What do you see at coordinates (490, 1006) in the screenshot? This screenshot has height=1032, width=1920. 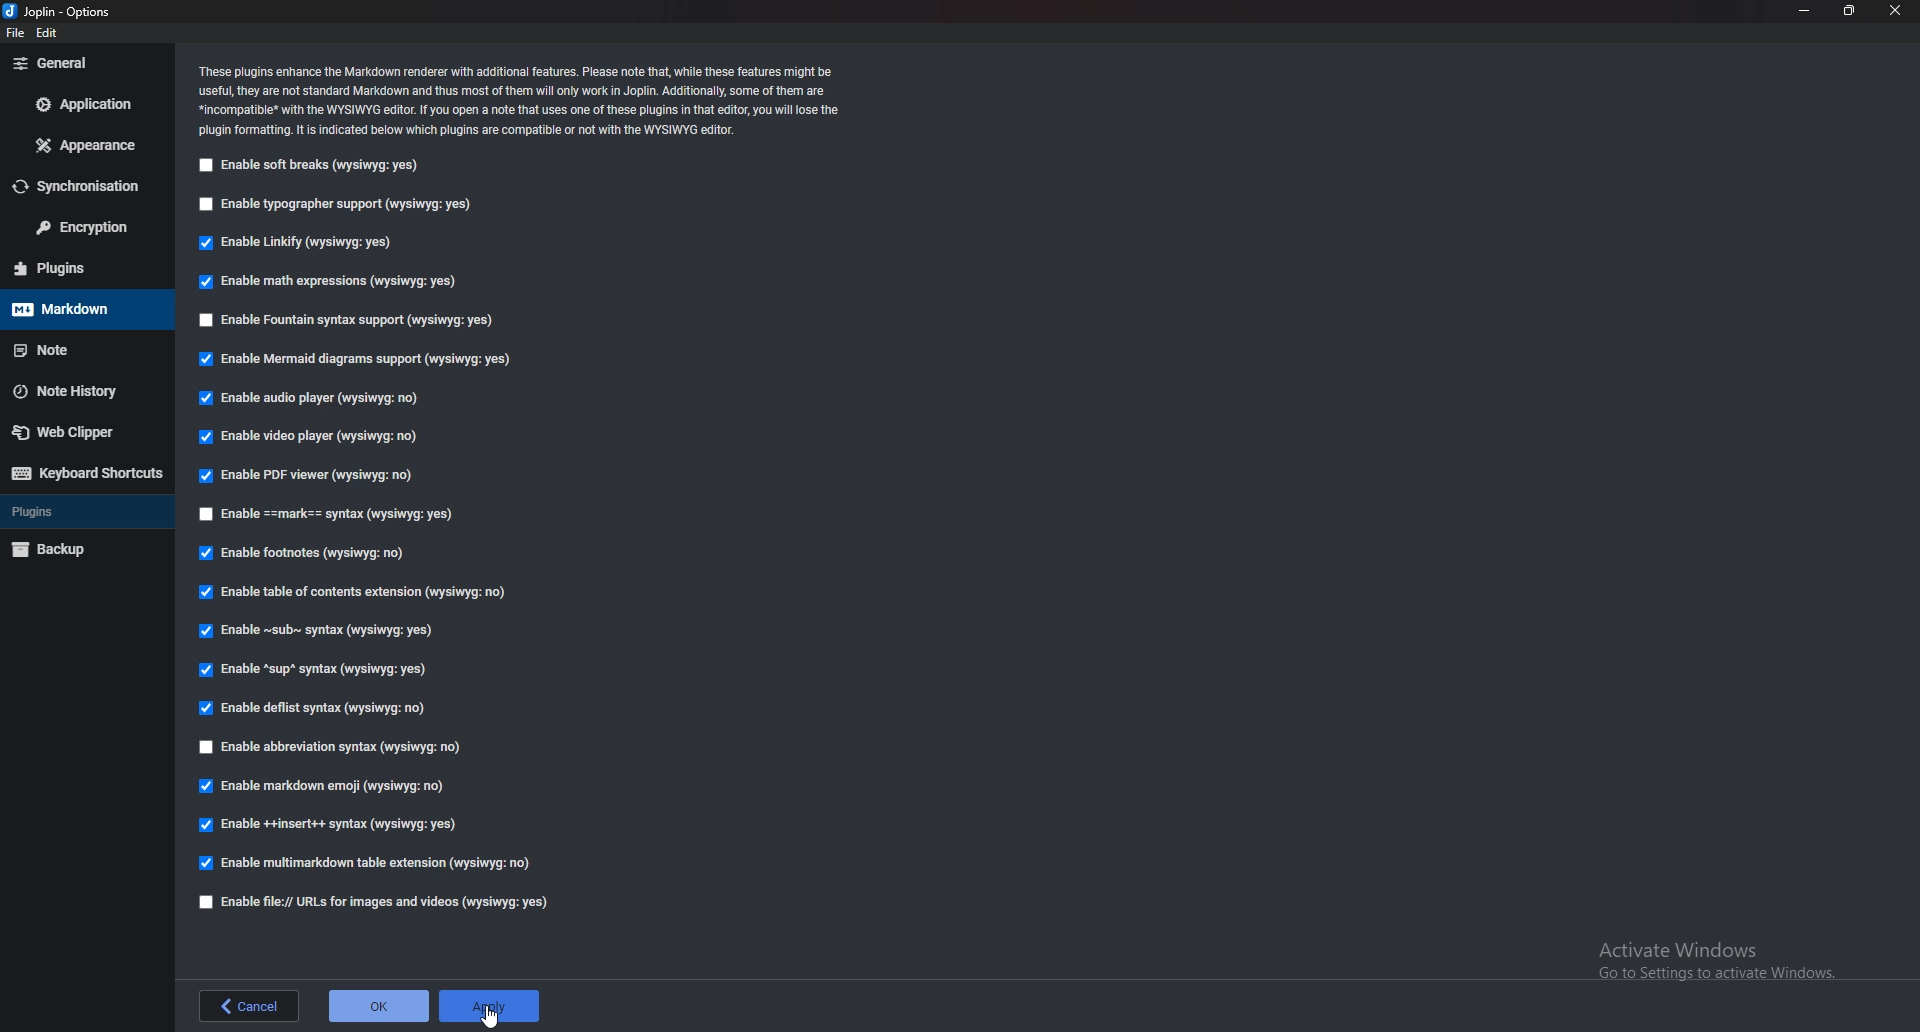 I see `apply` at bounding box center [490, 1006].